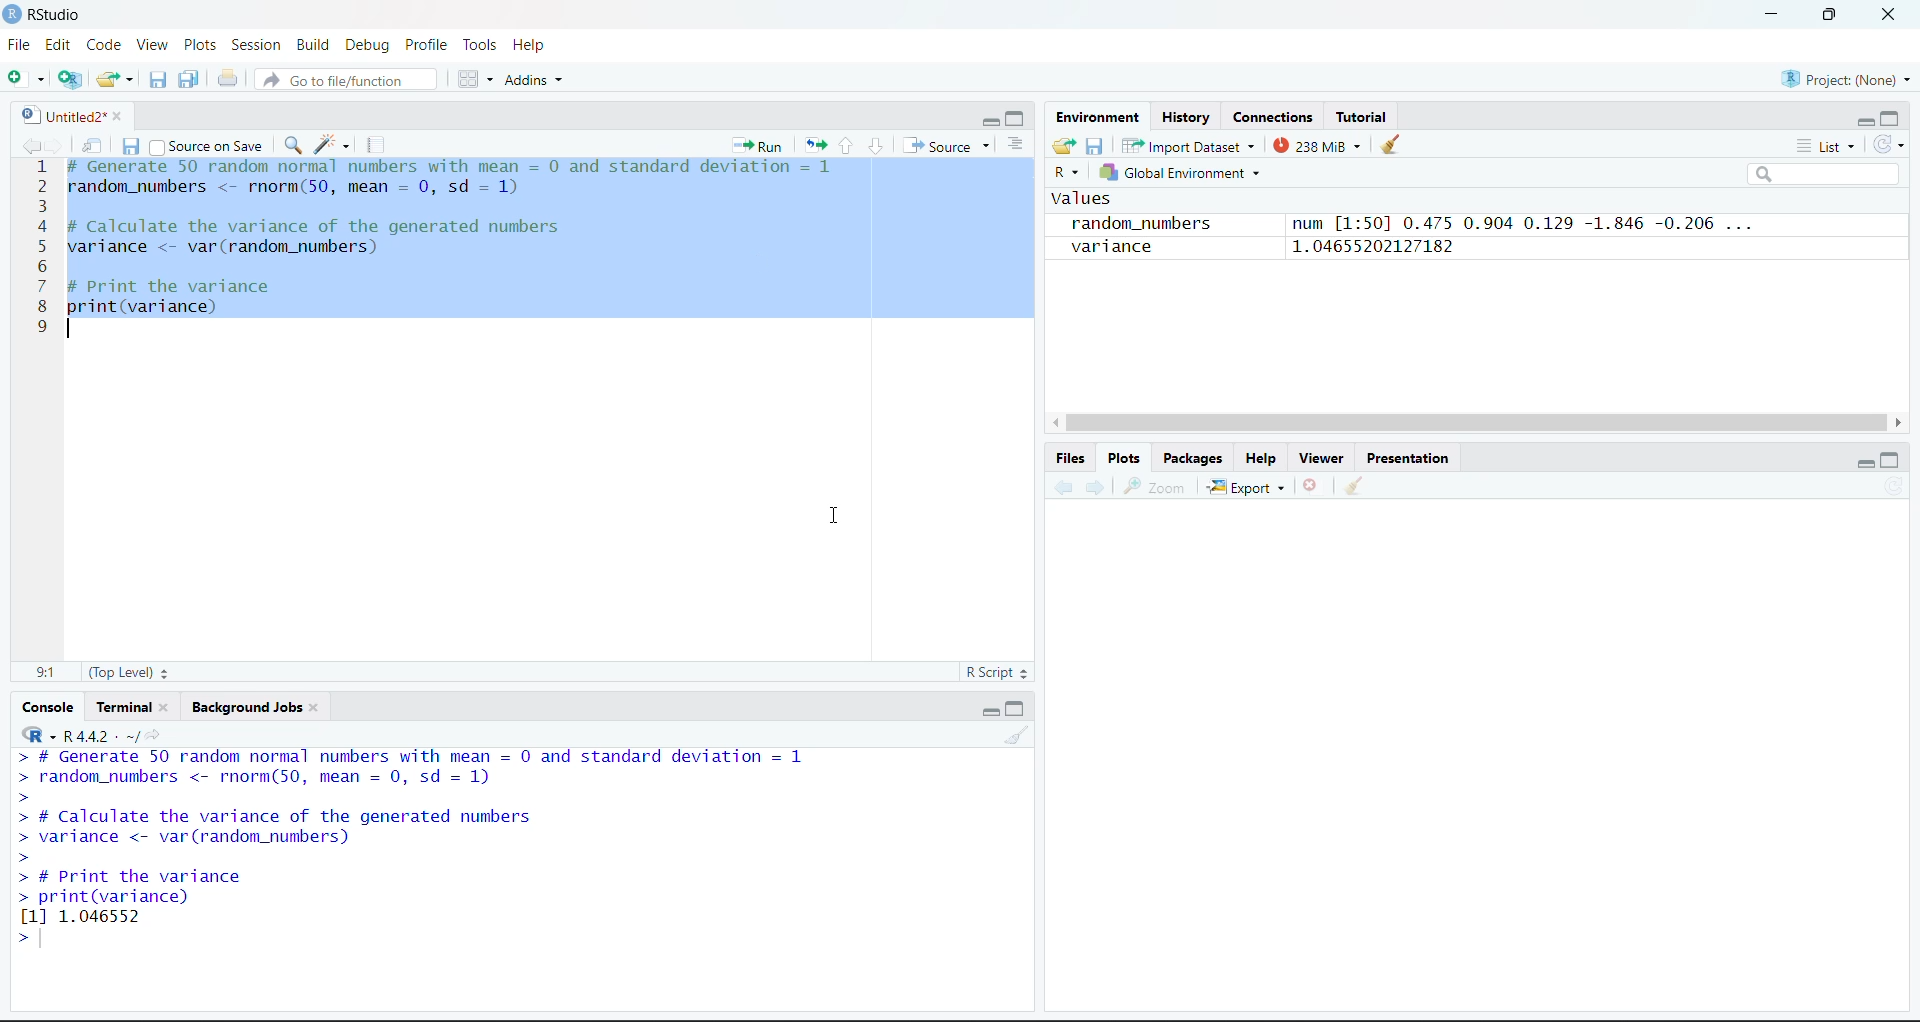 The width and height of the screenshot is (1920, 1022). I want to click on options, so click(1016, 145).